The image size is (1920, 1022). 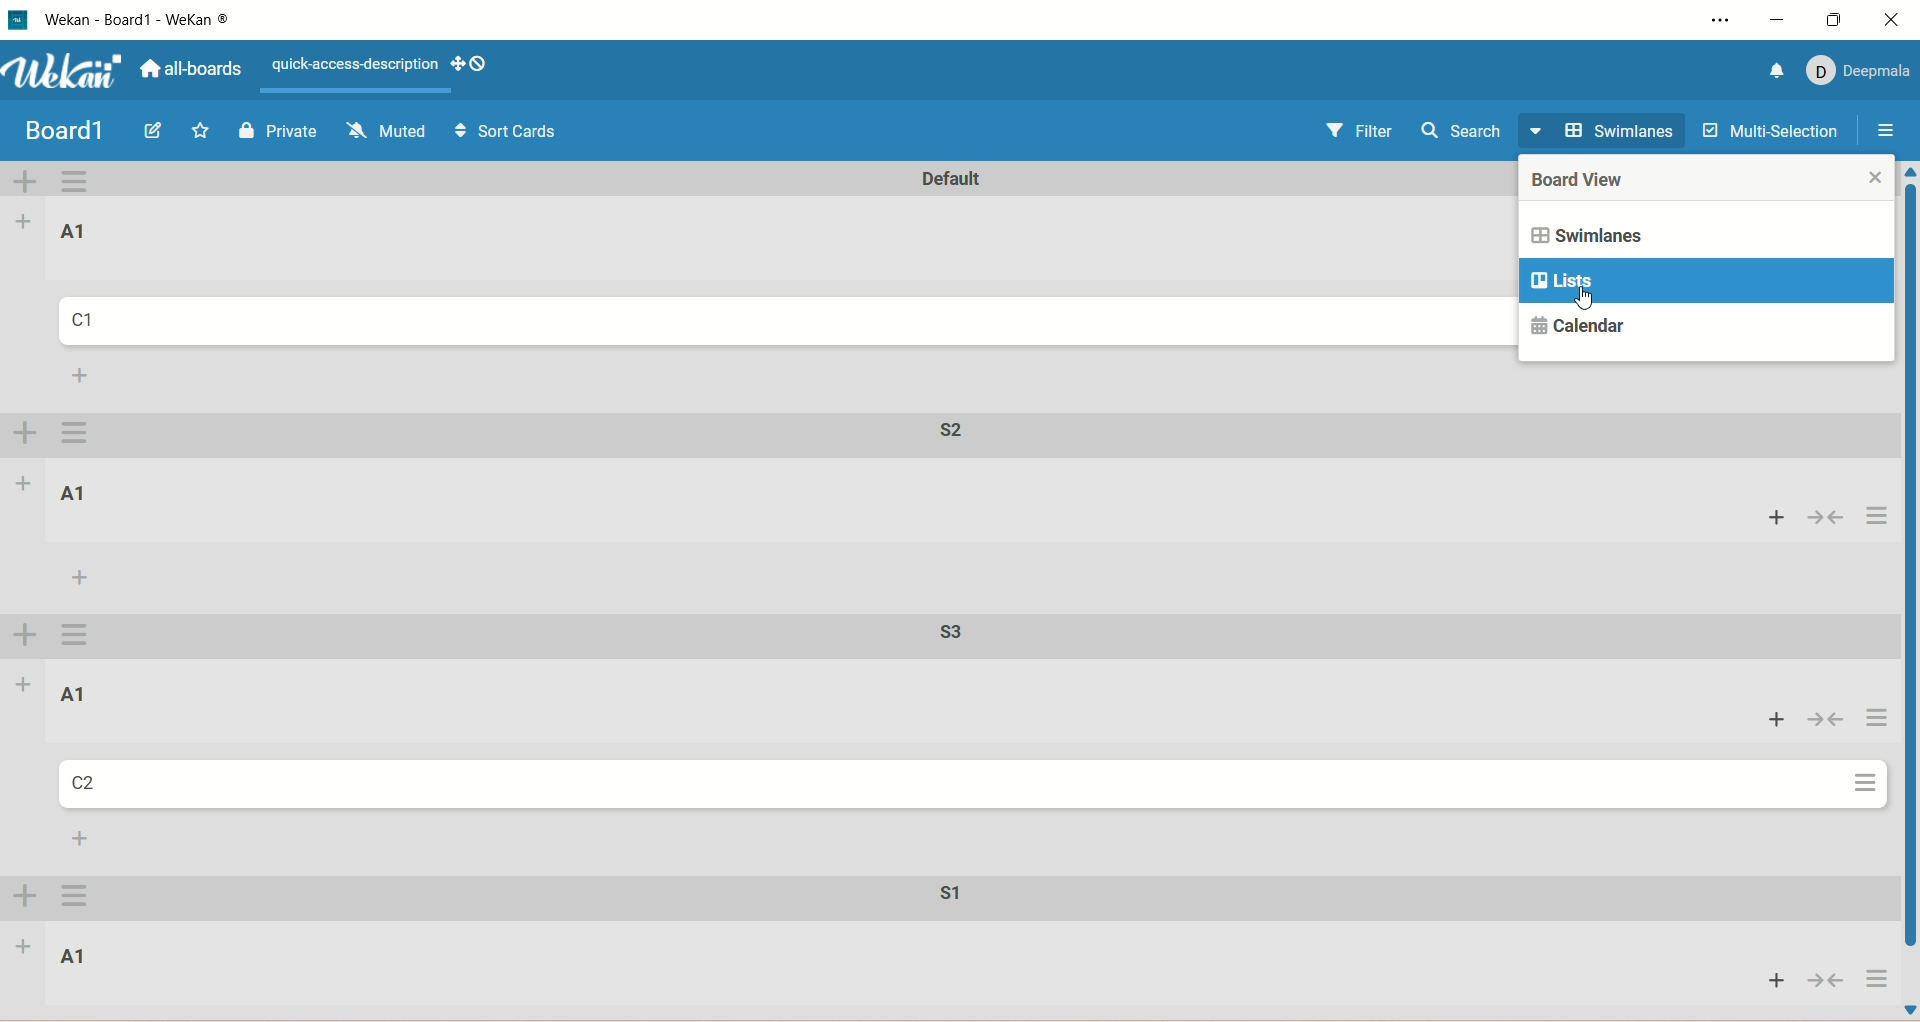 I want to click on default, so click(x=930, y=179).